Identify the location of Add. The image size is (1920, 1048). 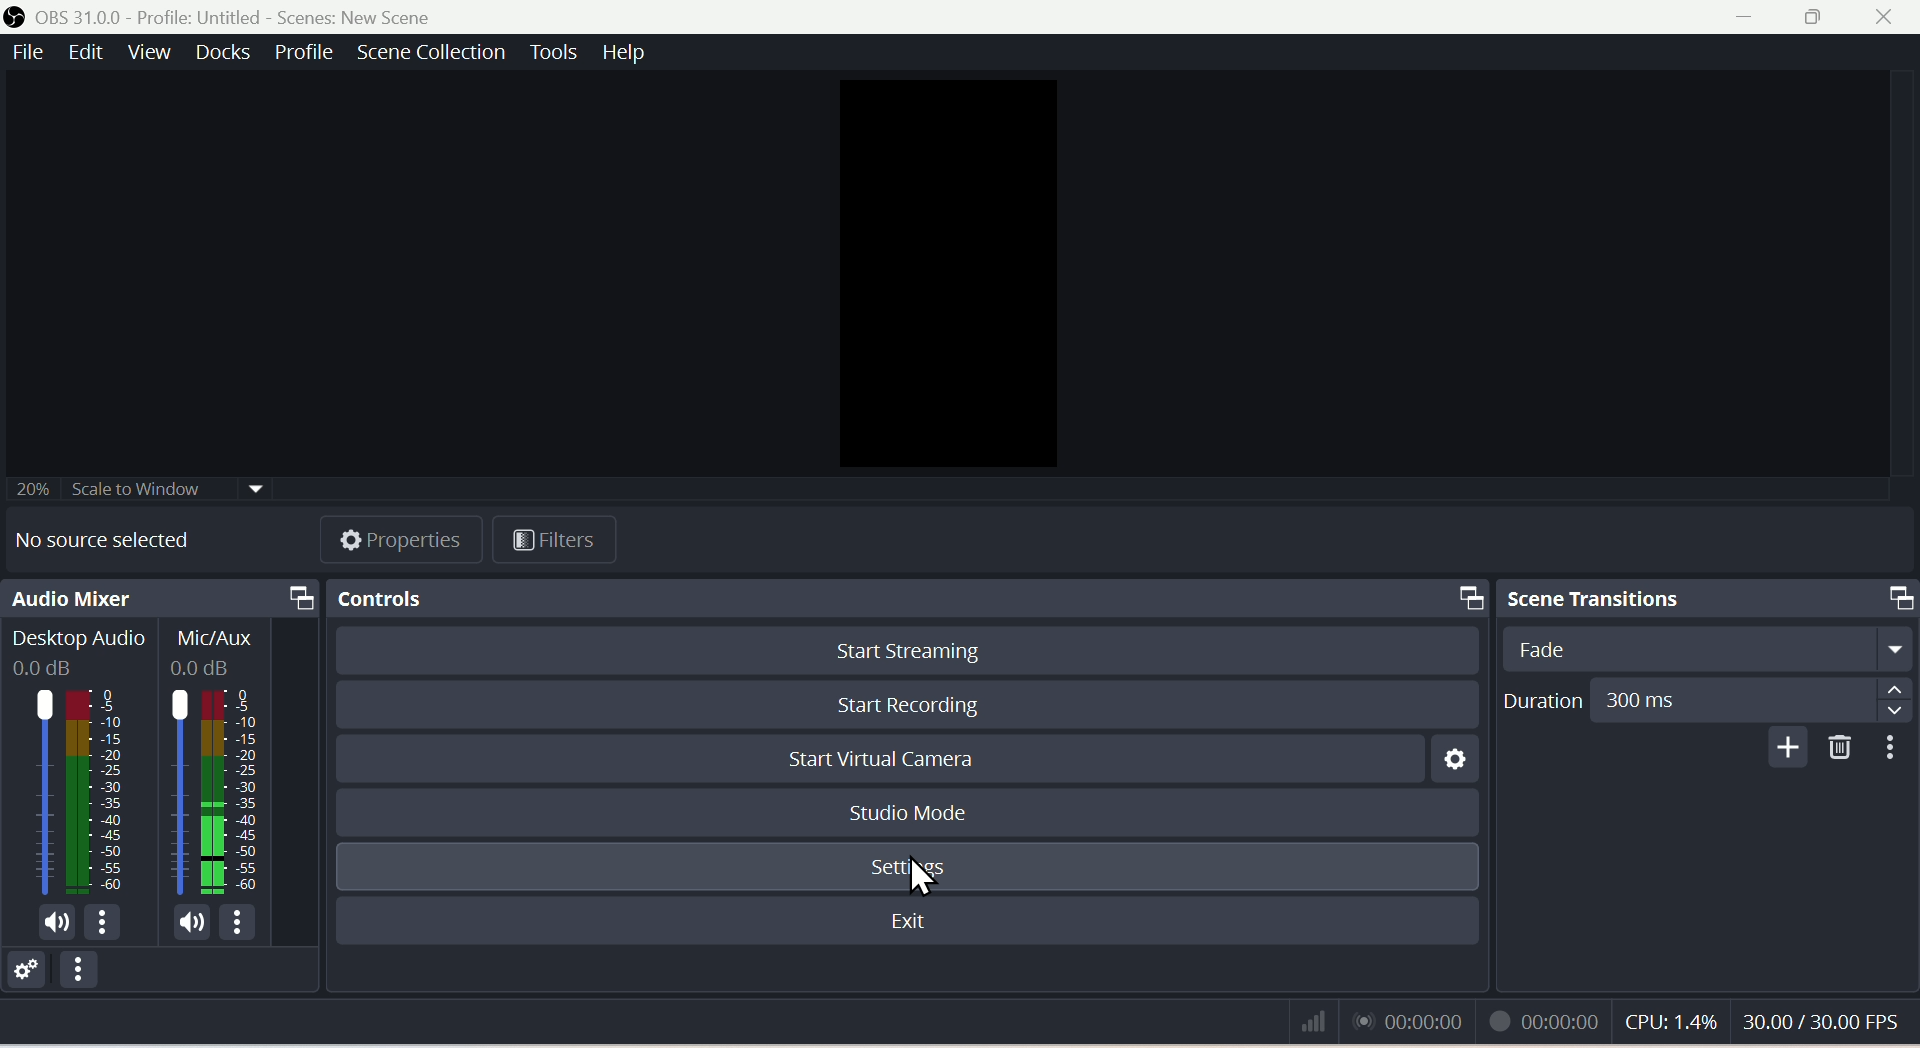
(1782, 749).